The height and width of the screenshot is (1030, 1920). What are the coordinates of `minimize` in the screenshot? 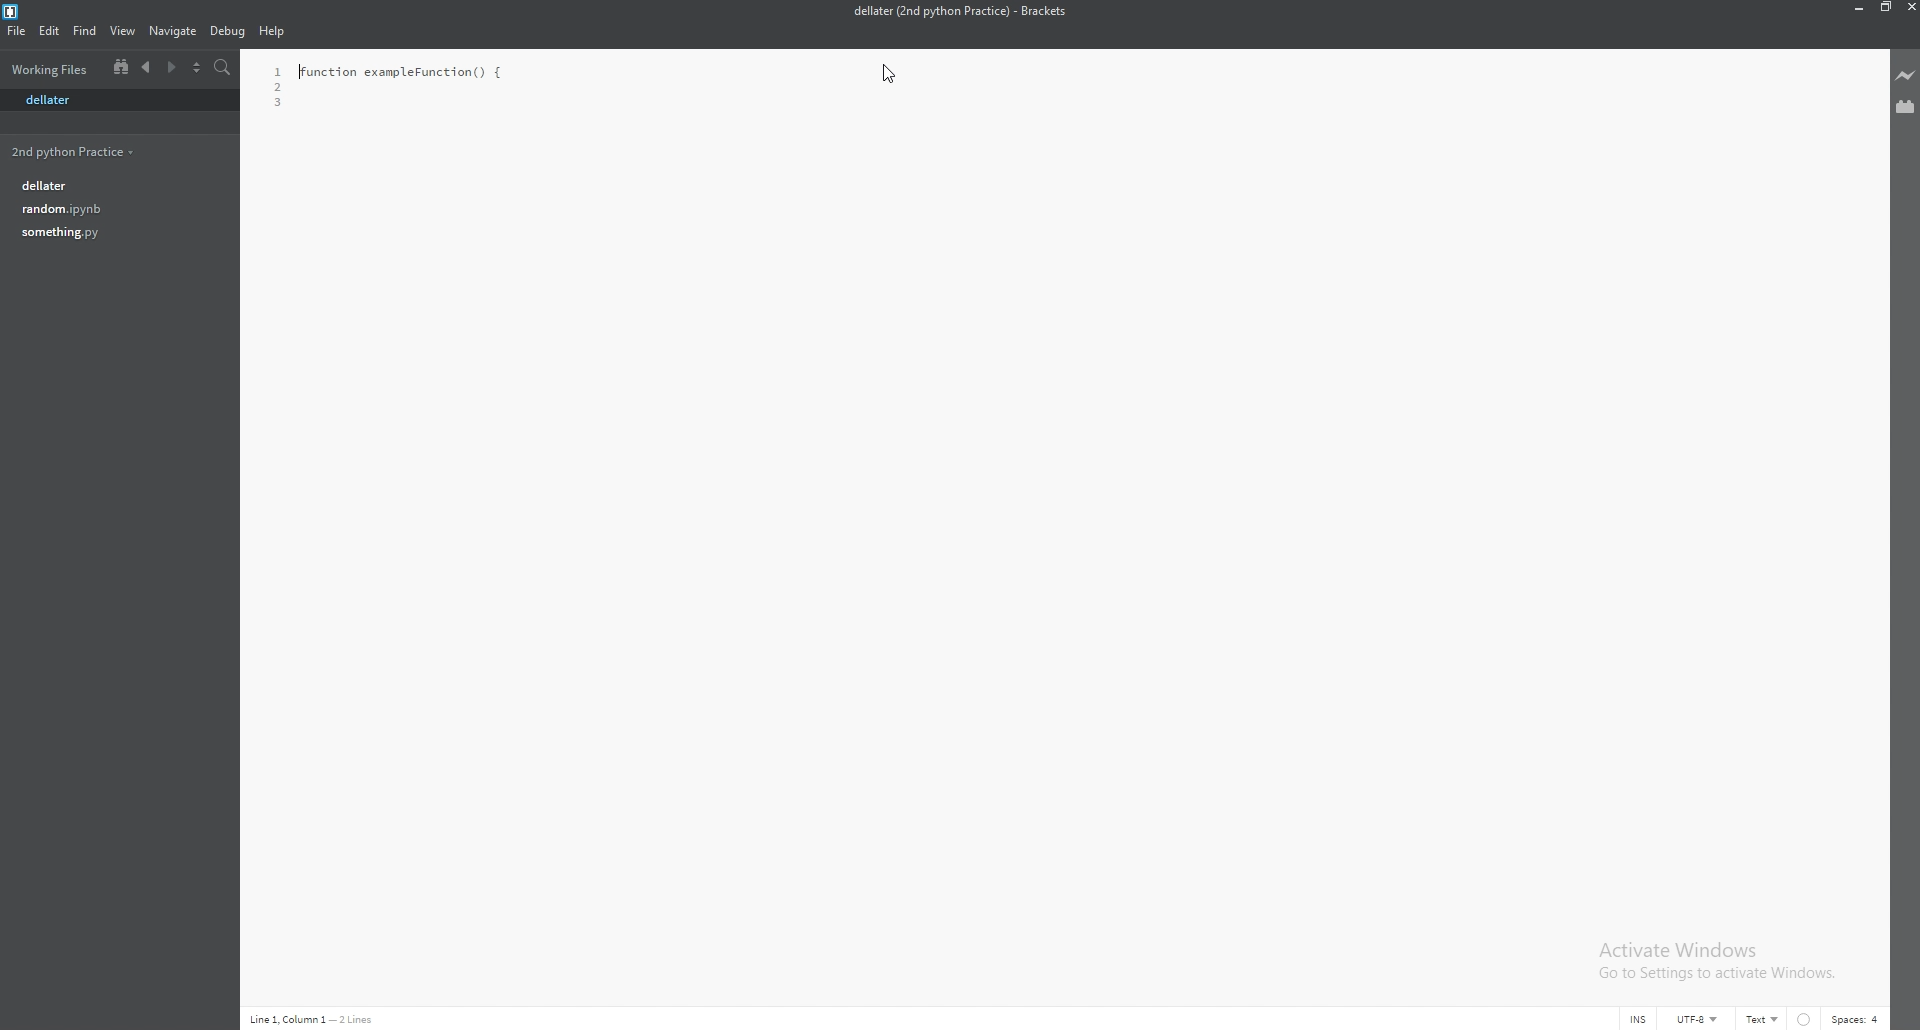 It's located at (1857, 8).